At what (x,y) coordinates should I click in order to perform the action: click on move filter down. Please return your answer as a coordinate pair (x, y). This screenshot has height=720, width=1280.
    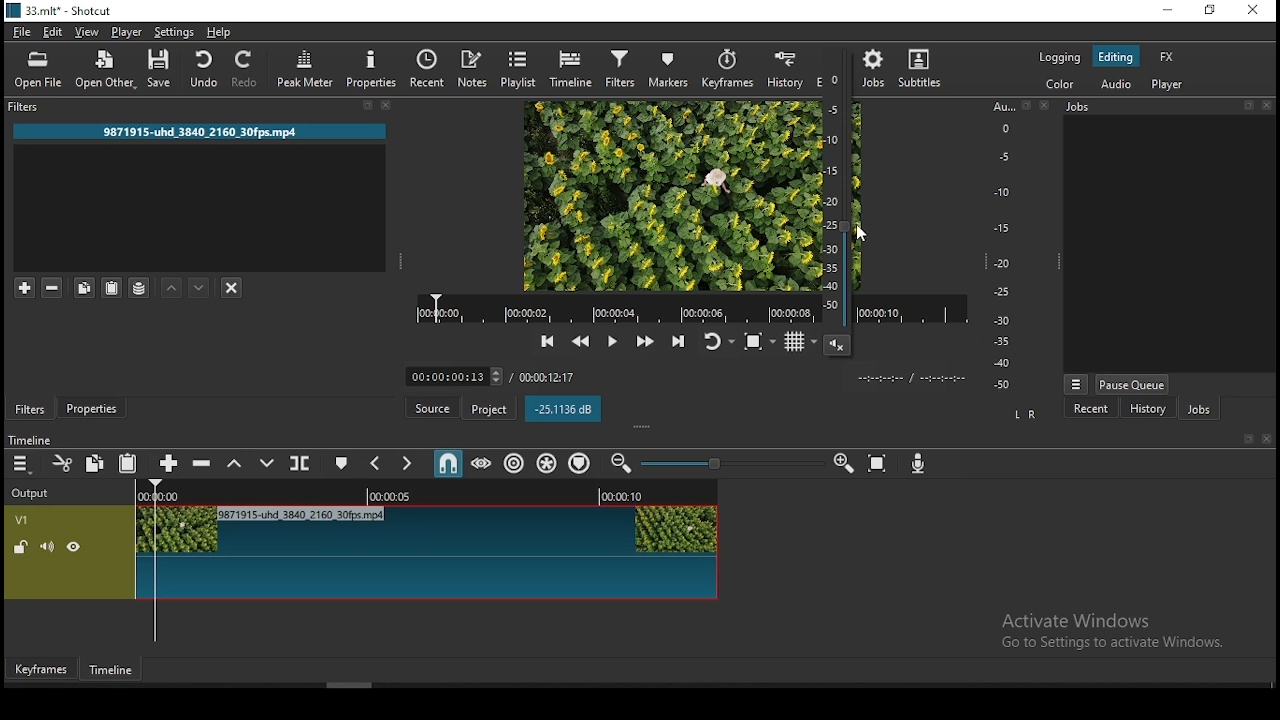
    Looking at the image, I should click on (201, 288).